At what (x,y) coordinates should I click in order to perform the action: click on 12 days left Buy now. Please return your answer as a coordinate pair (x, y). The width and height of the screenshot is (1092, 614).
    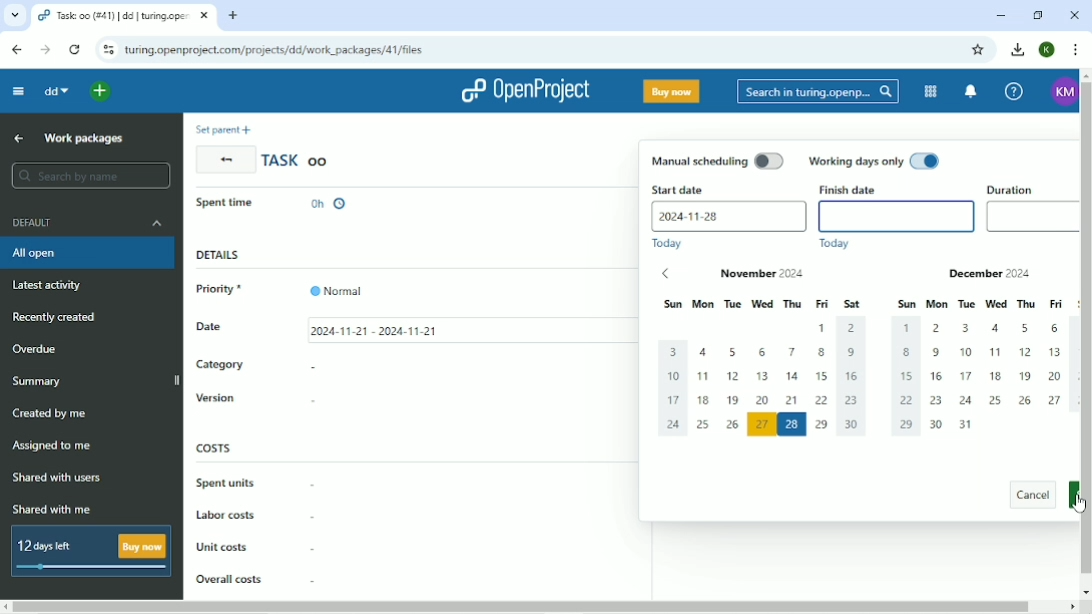
    Looking at the image, I should click on (87, 551).